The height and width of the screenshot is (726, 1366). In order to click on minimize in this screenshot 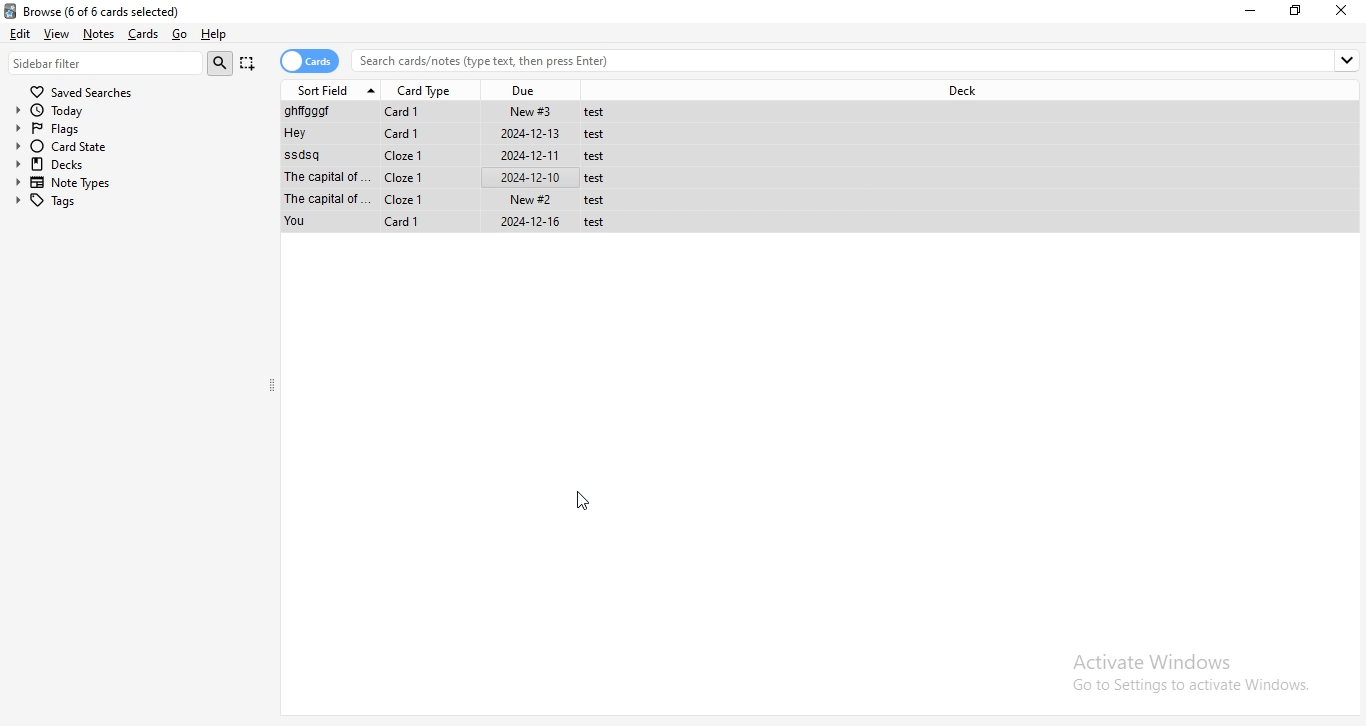, I will do `click(1252, 10)`.